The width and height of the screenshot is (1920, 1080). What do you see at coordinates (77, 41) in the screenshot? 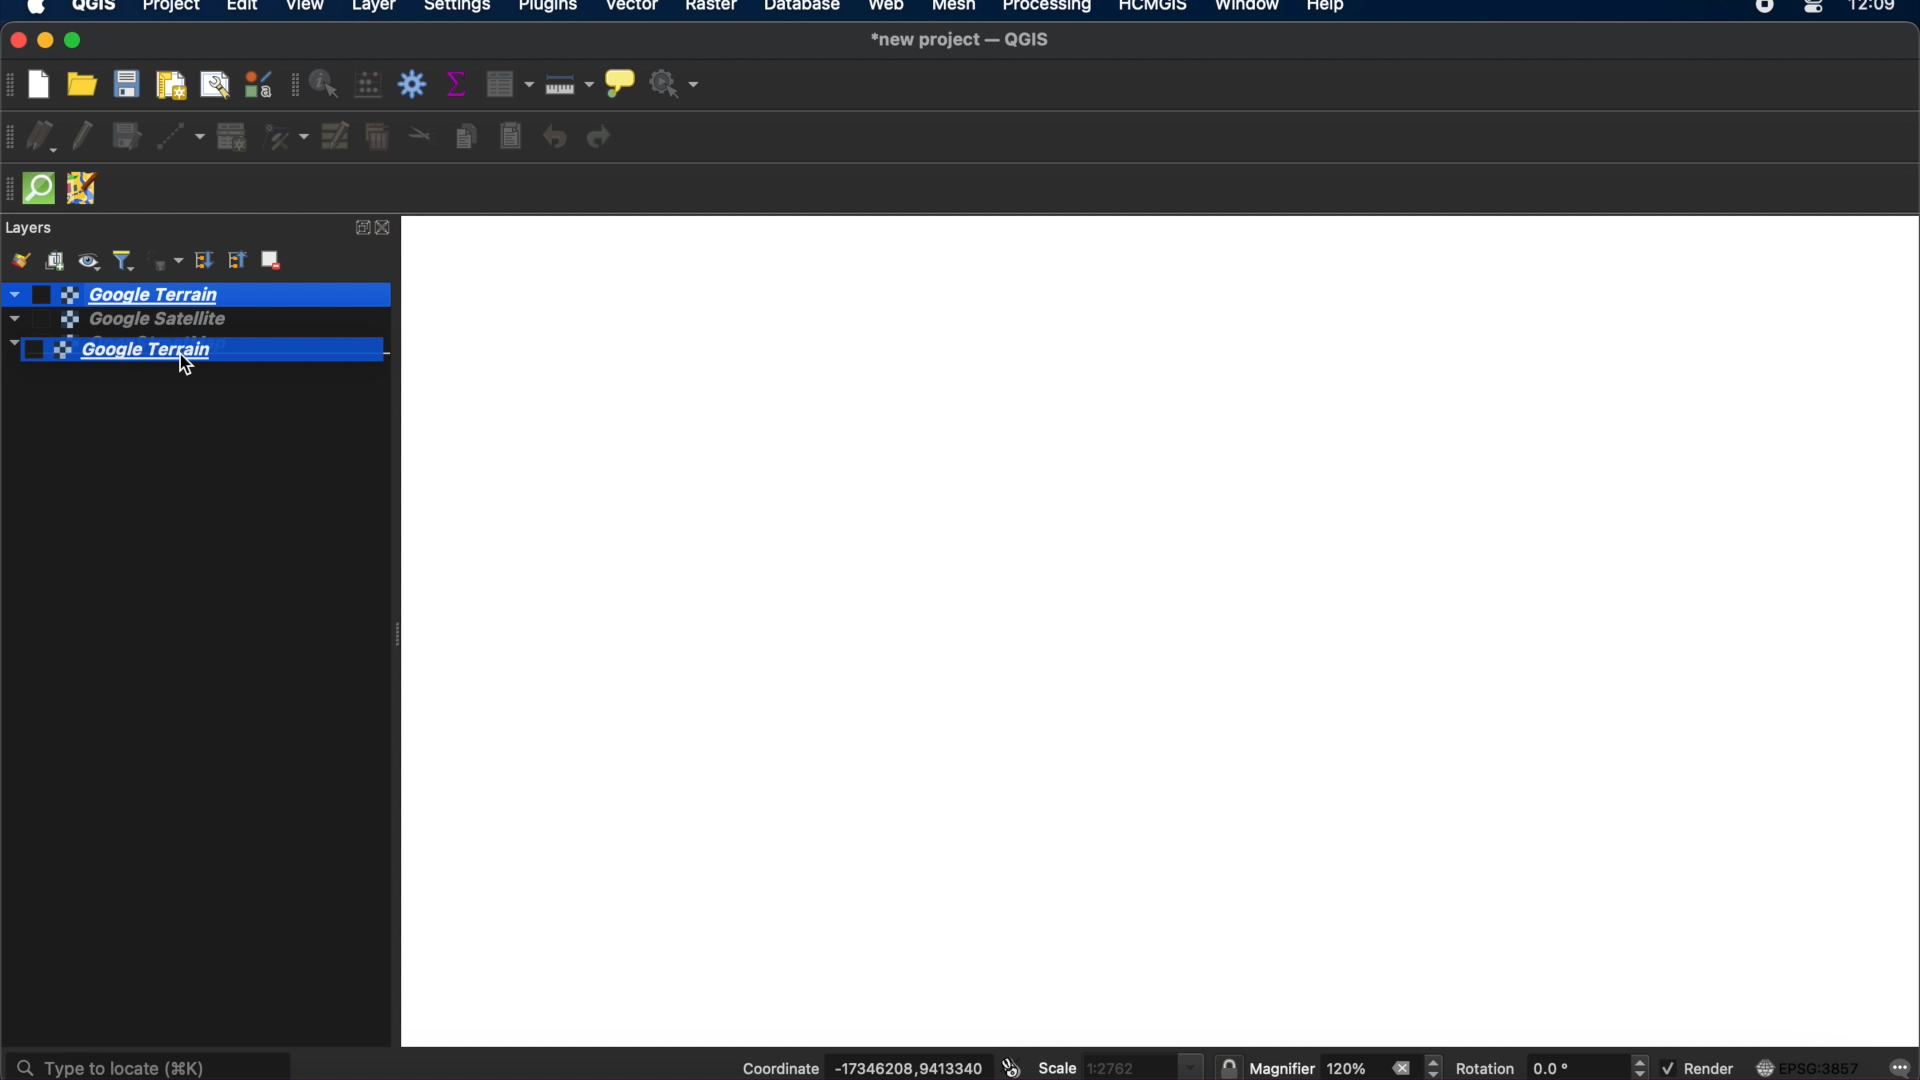
I see `maximize` at bounding box center [77, 41].